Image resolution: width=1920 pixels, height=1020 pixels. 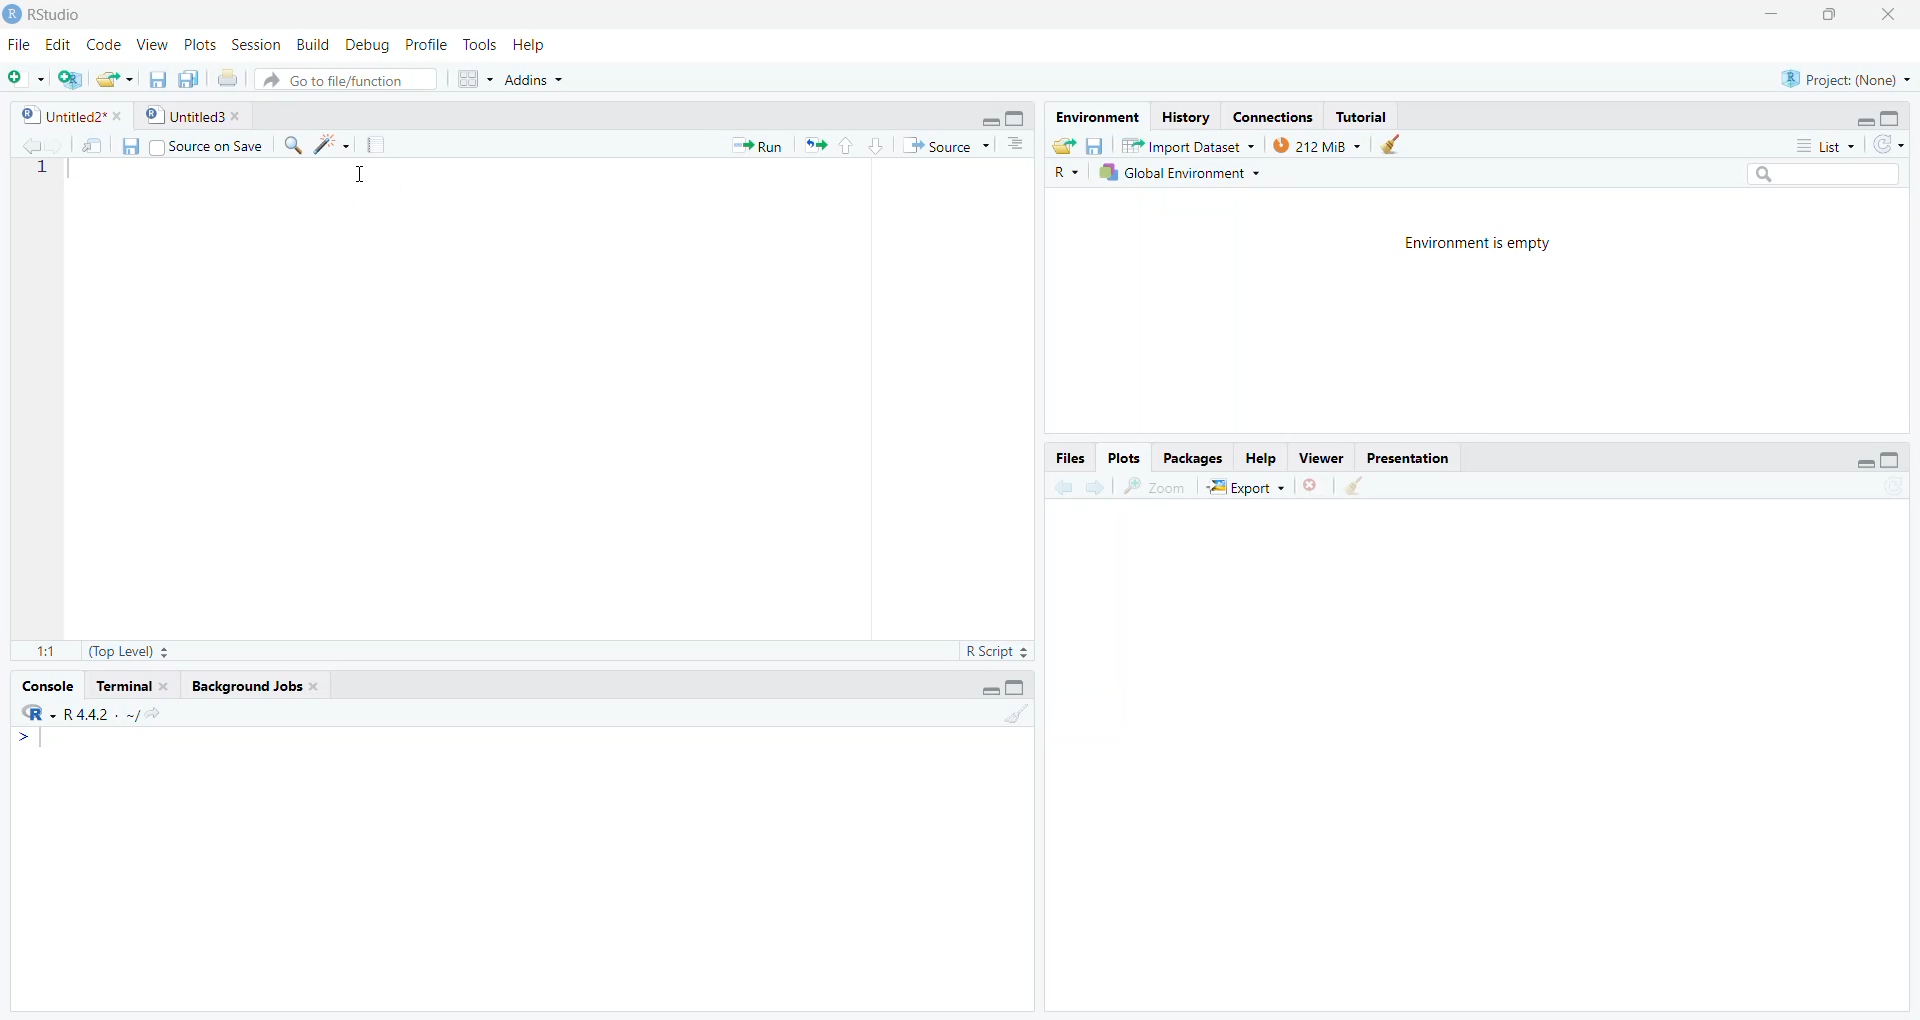 I want to click on Search bar, so click(x=1809, y=175).